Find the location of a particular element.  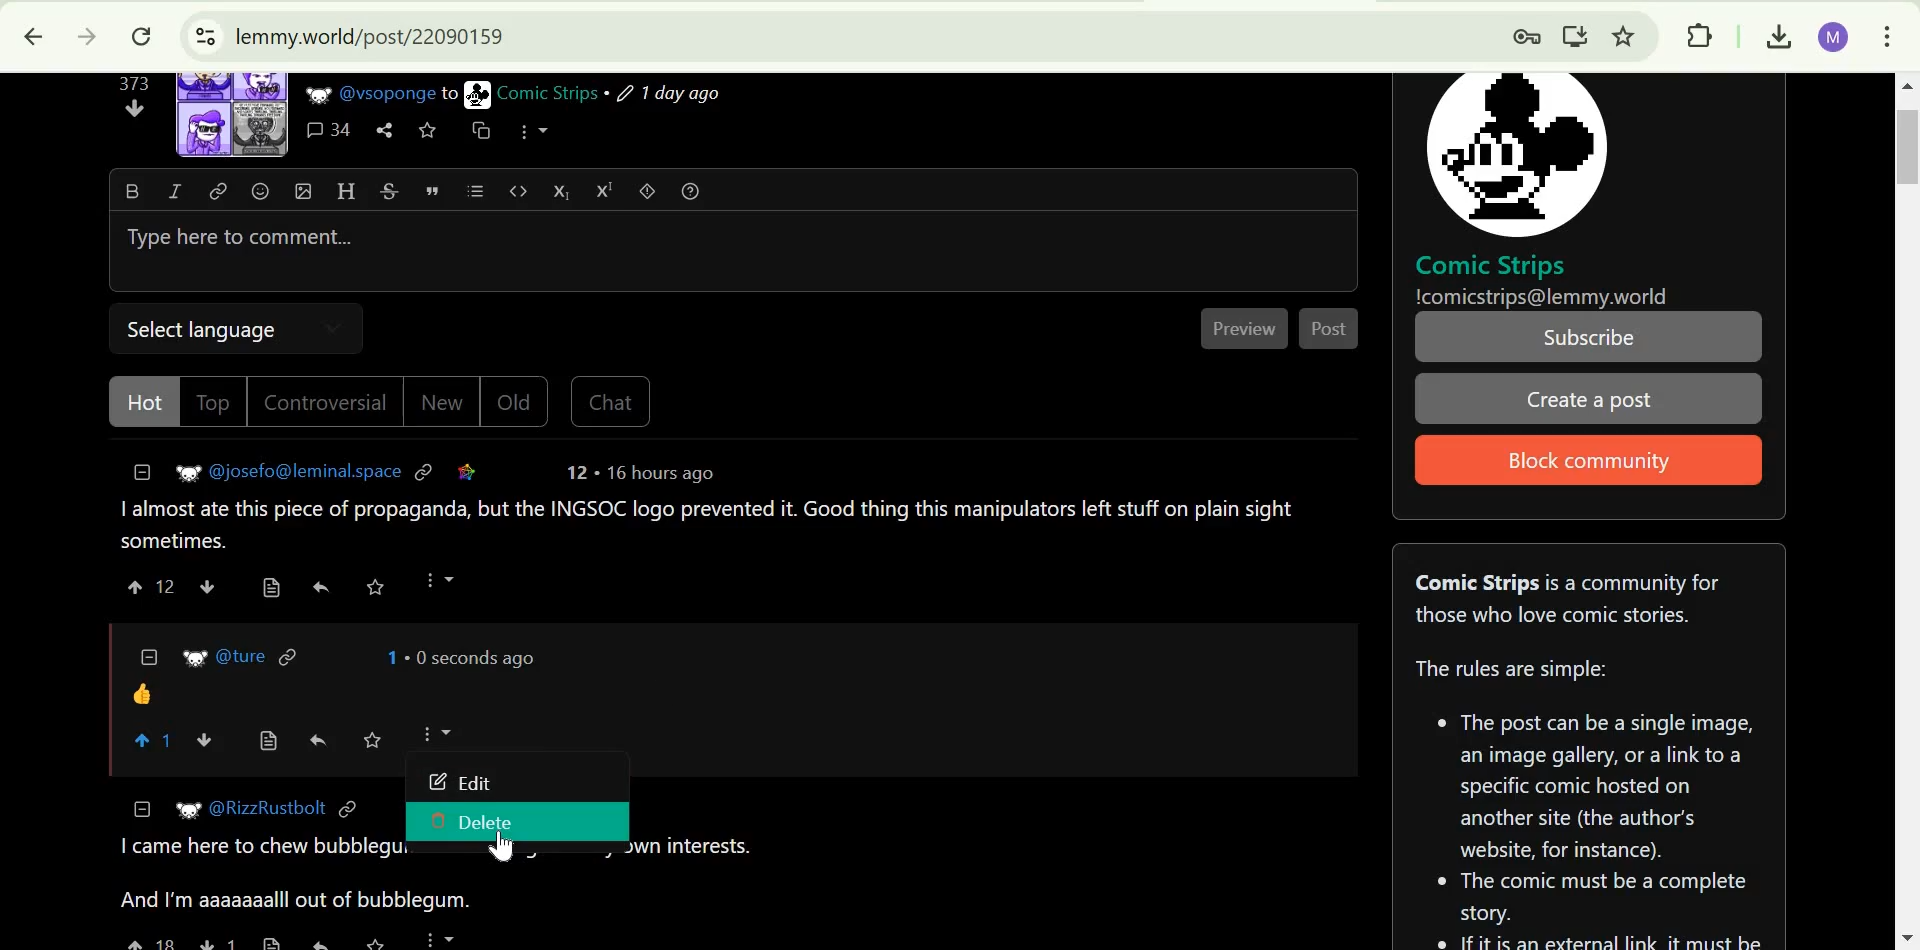

@RizzRustbolt is located at coordinates (269, 809).